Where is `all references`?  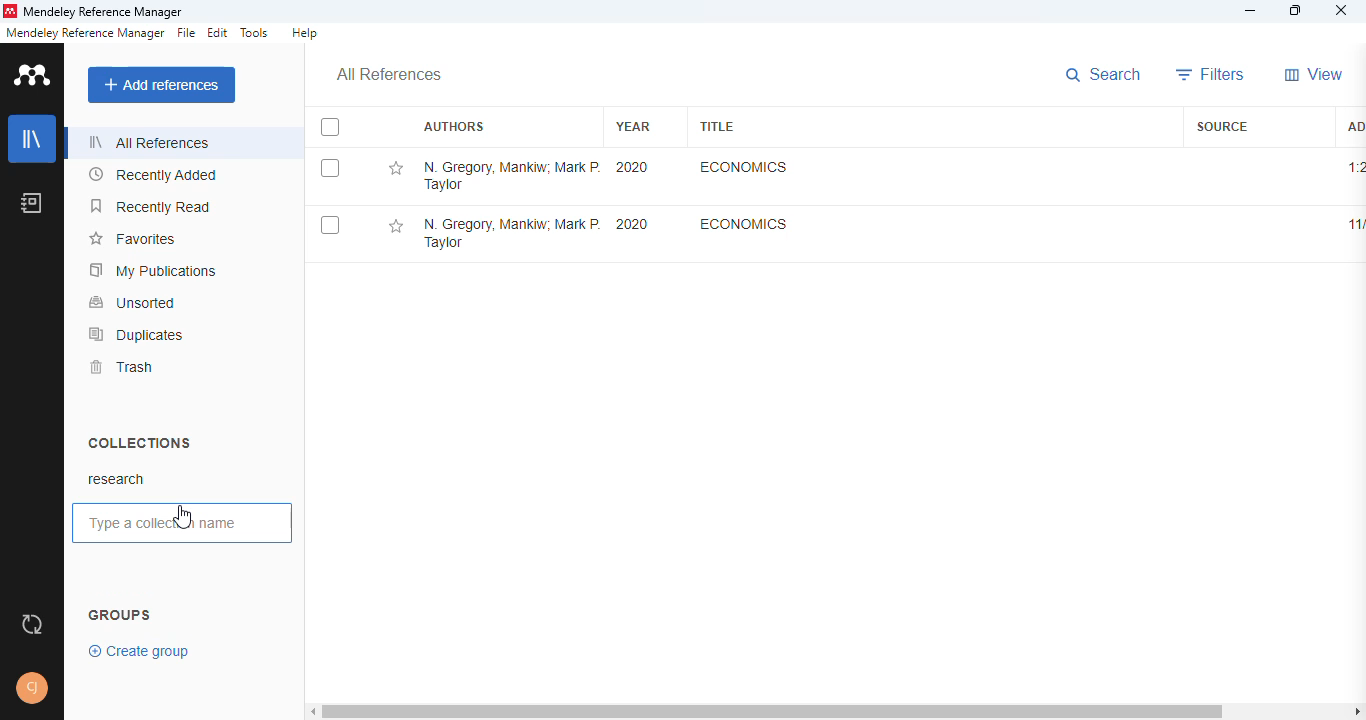
all references is located at coordinates (149, 142).